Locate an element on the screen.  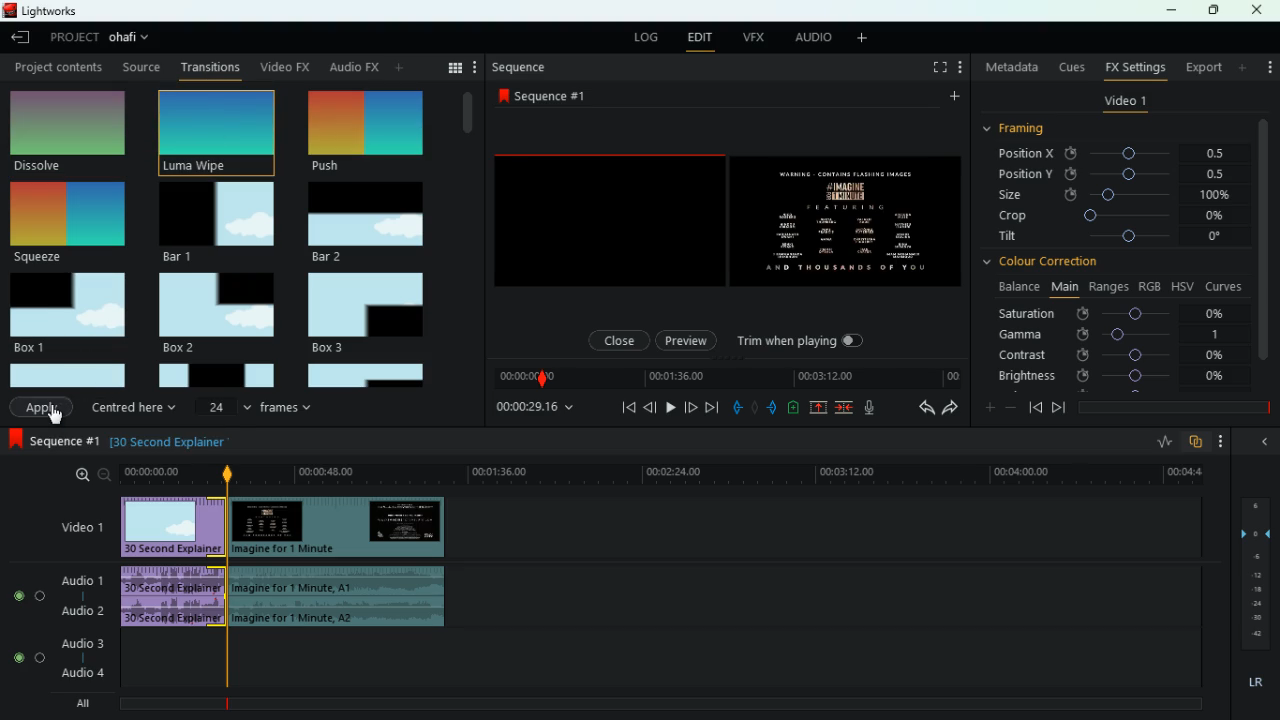
forward is located at coordinates (950, 409).